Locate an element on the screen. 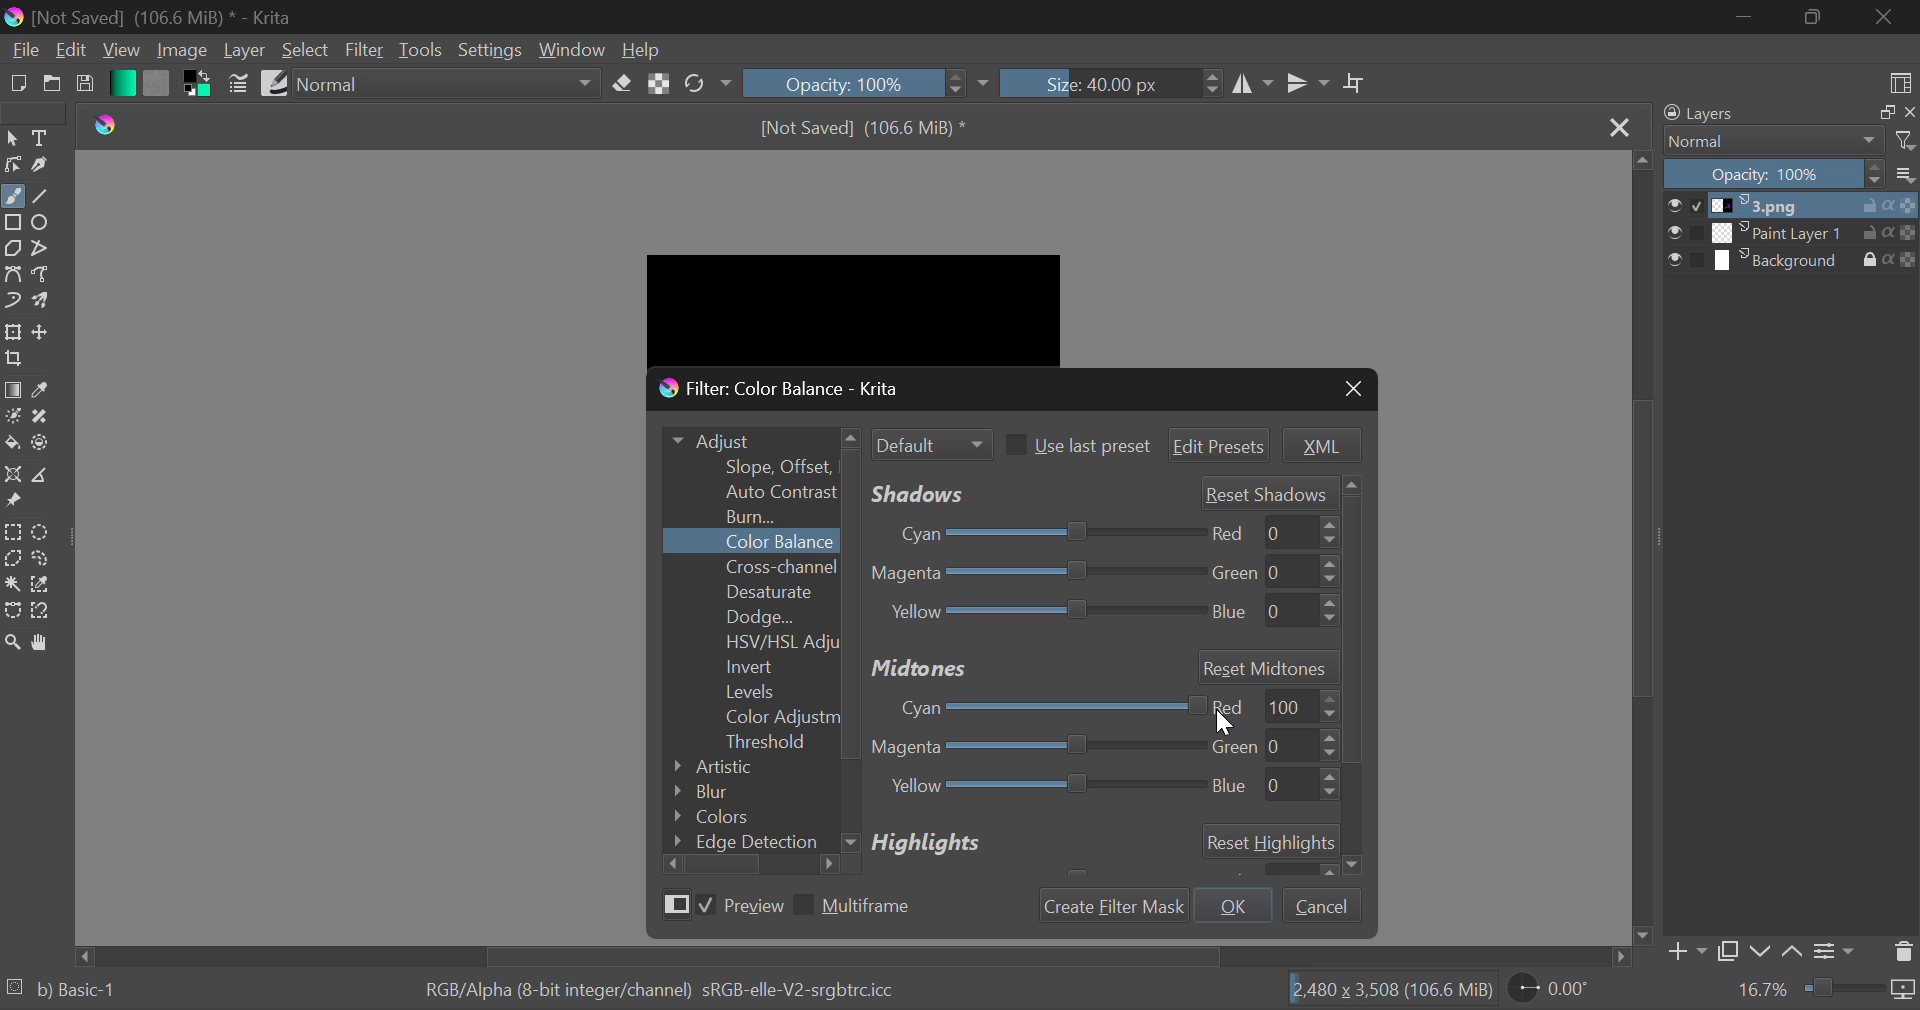 Image resolution: width=1920 pixels, height=1010 pixels. View is located at coordinates (121, 52).